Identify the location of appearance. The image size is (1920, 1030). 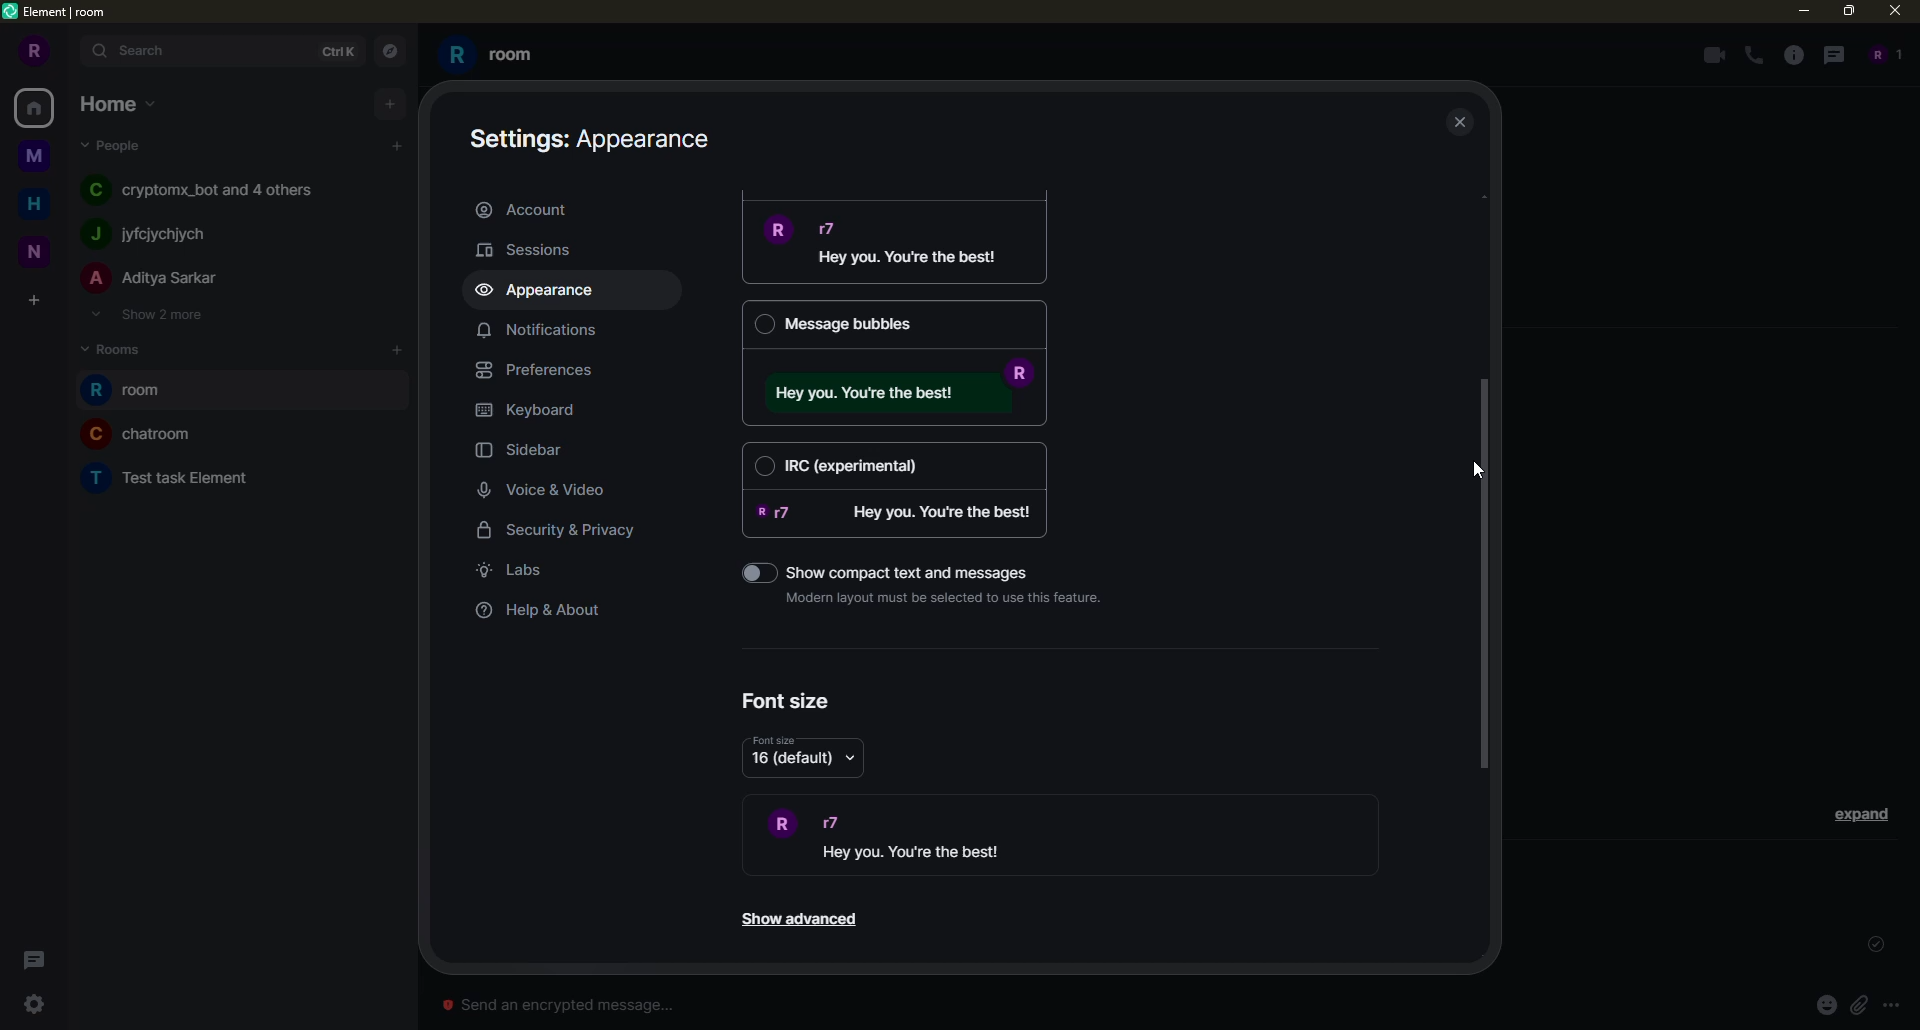
(595, 136).